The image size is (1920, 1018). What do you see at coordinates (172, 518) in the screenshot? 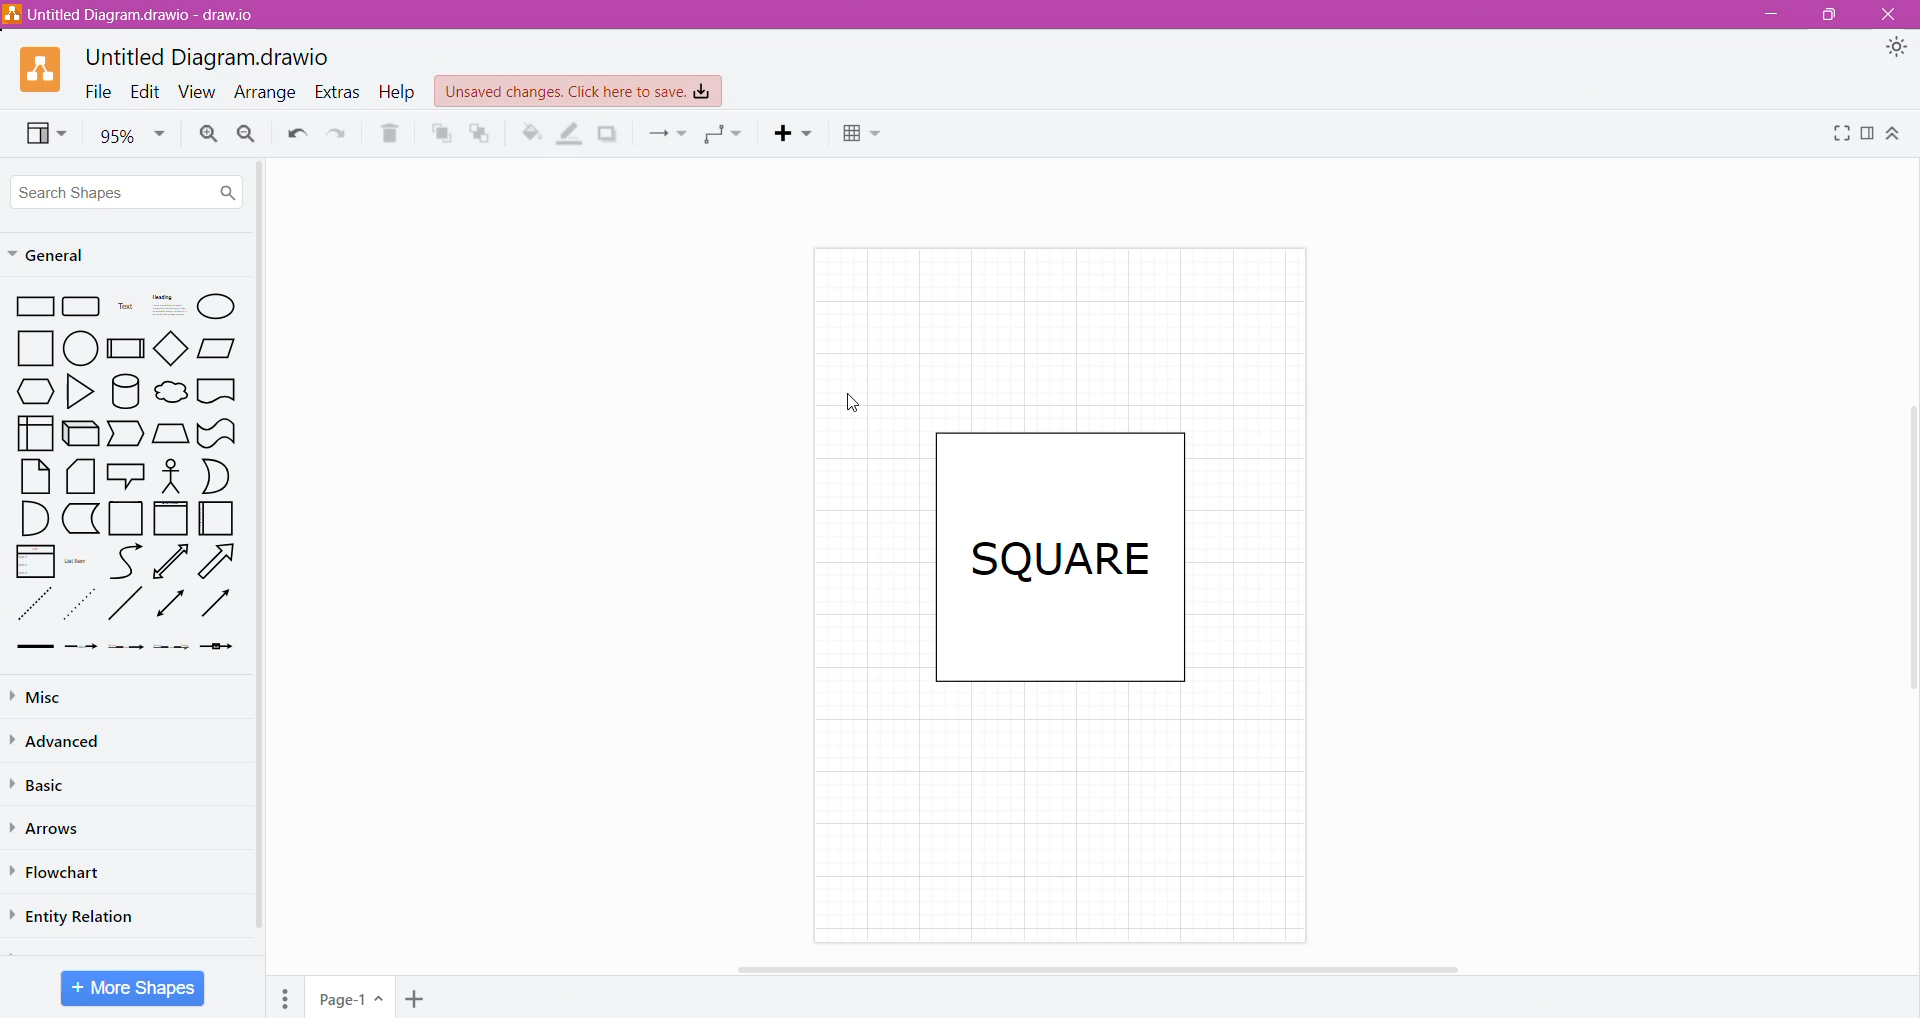
I see `Frame` at bounding box center [172, 518].